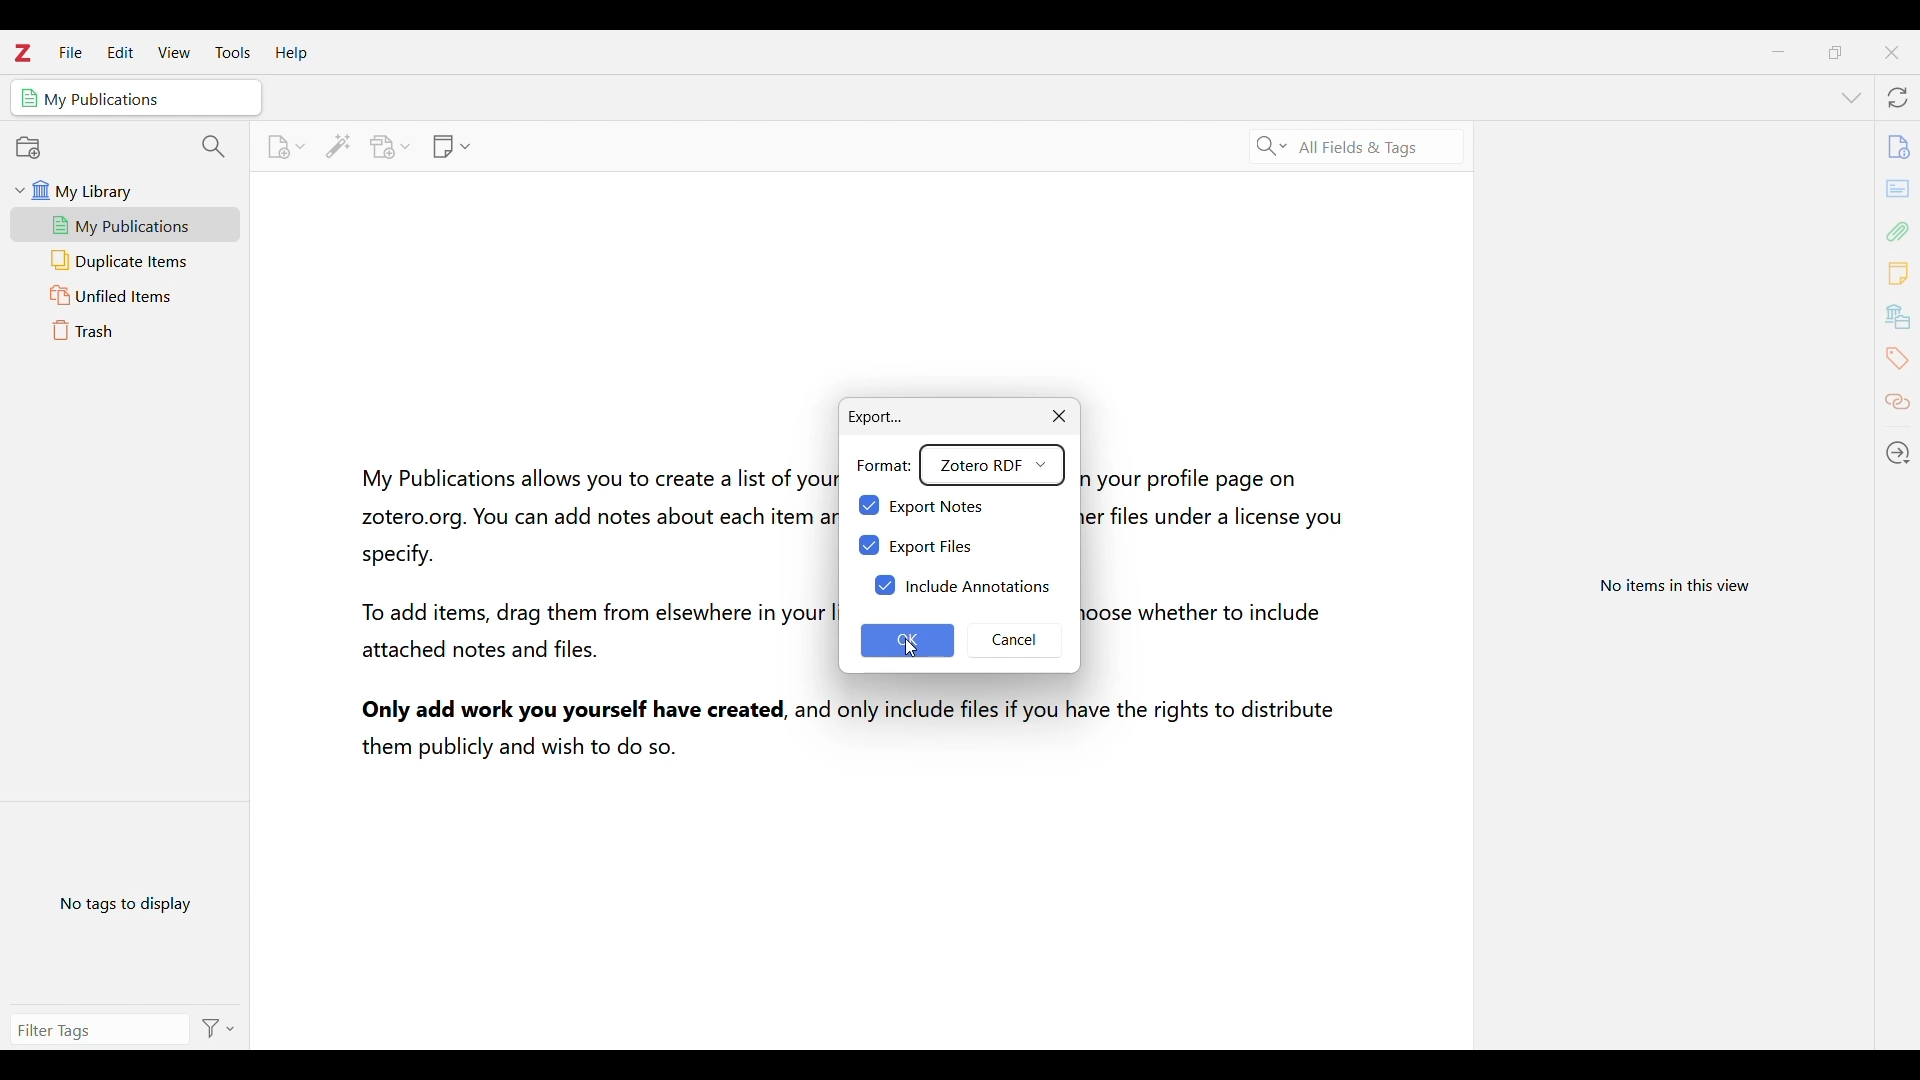 Image resolution: width=1920 pixels, height=1080 pixels. Describe the element at coordinates (994, 464) in the screenshot. I see `Zotero Pdf` at that location.